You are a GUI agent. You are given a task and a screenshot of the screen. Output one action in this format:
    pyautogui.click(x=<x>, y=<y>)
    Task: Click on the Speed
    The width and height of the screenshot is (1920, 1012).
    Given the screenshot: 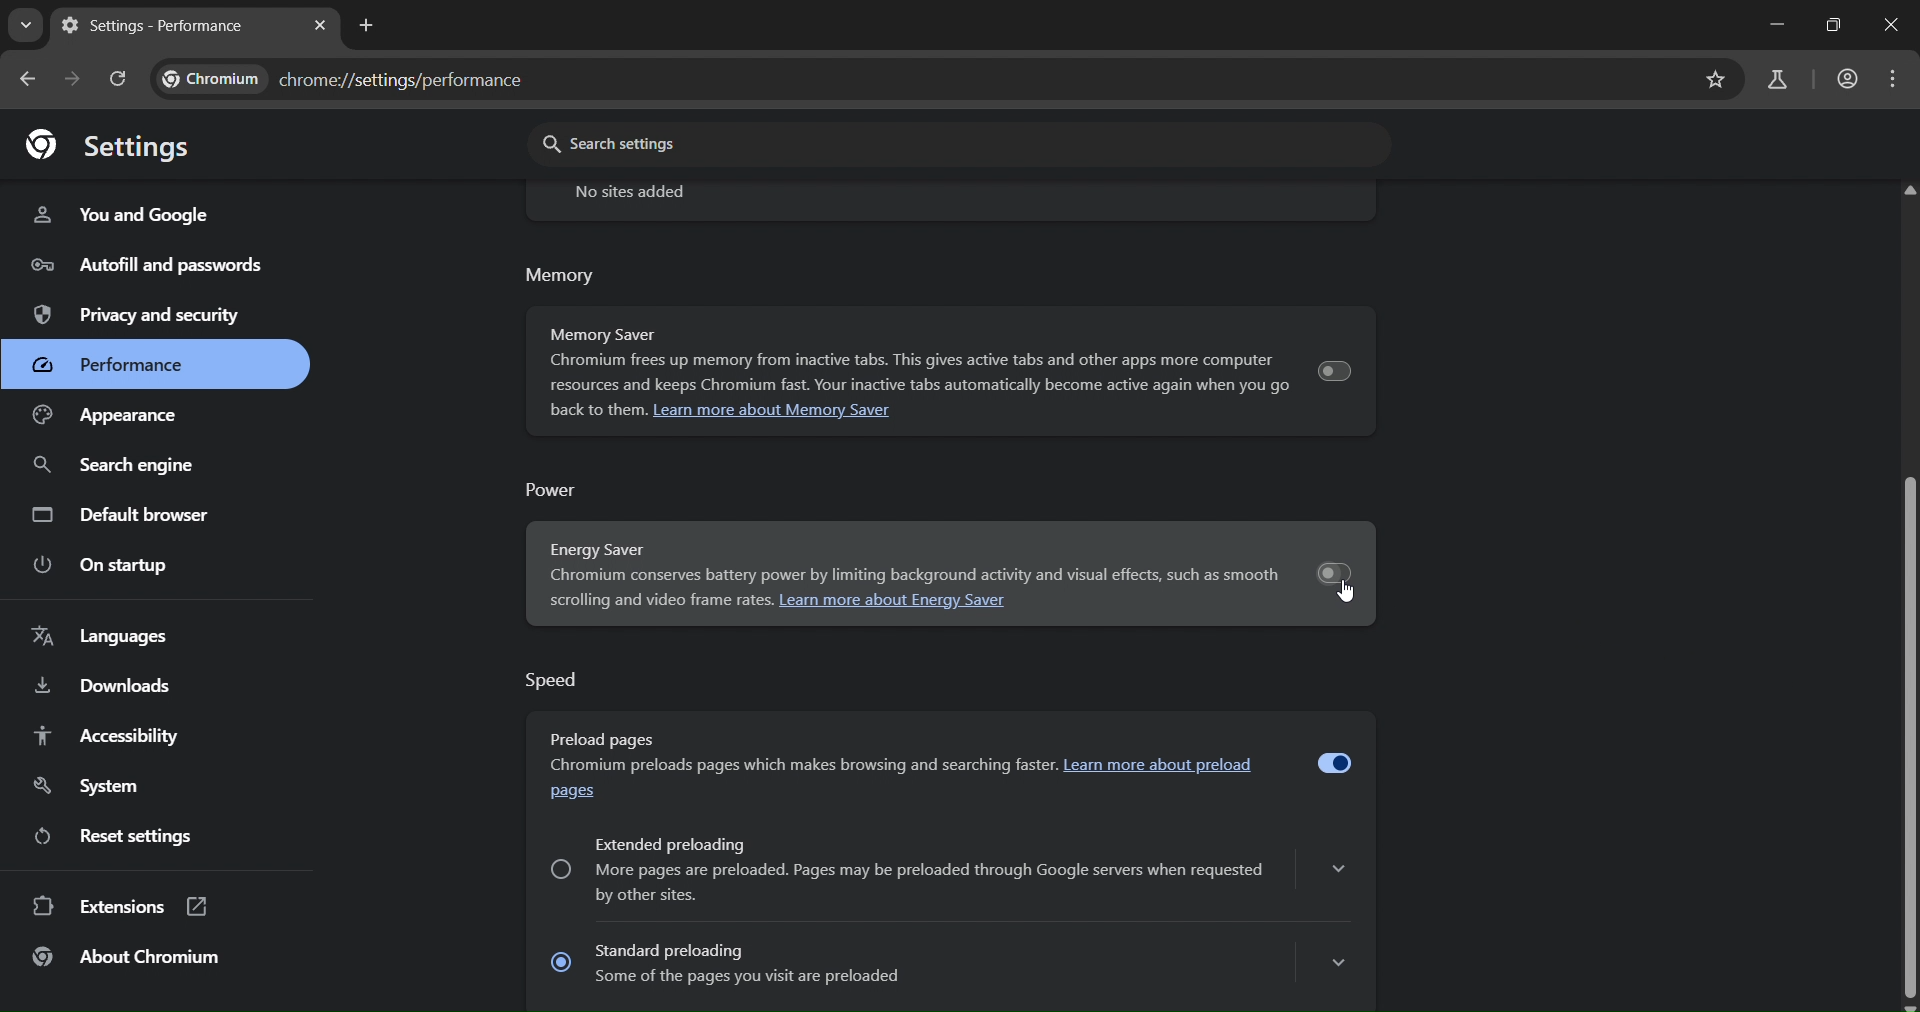 What is the action you would take?
    pyautogui.click(x=561, y=680)
    